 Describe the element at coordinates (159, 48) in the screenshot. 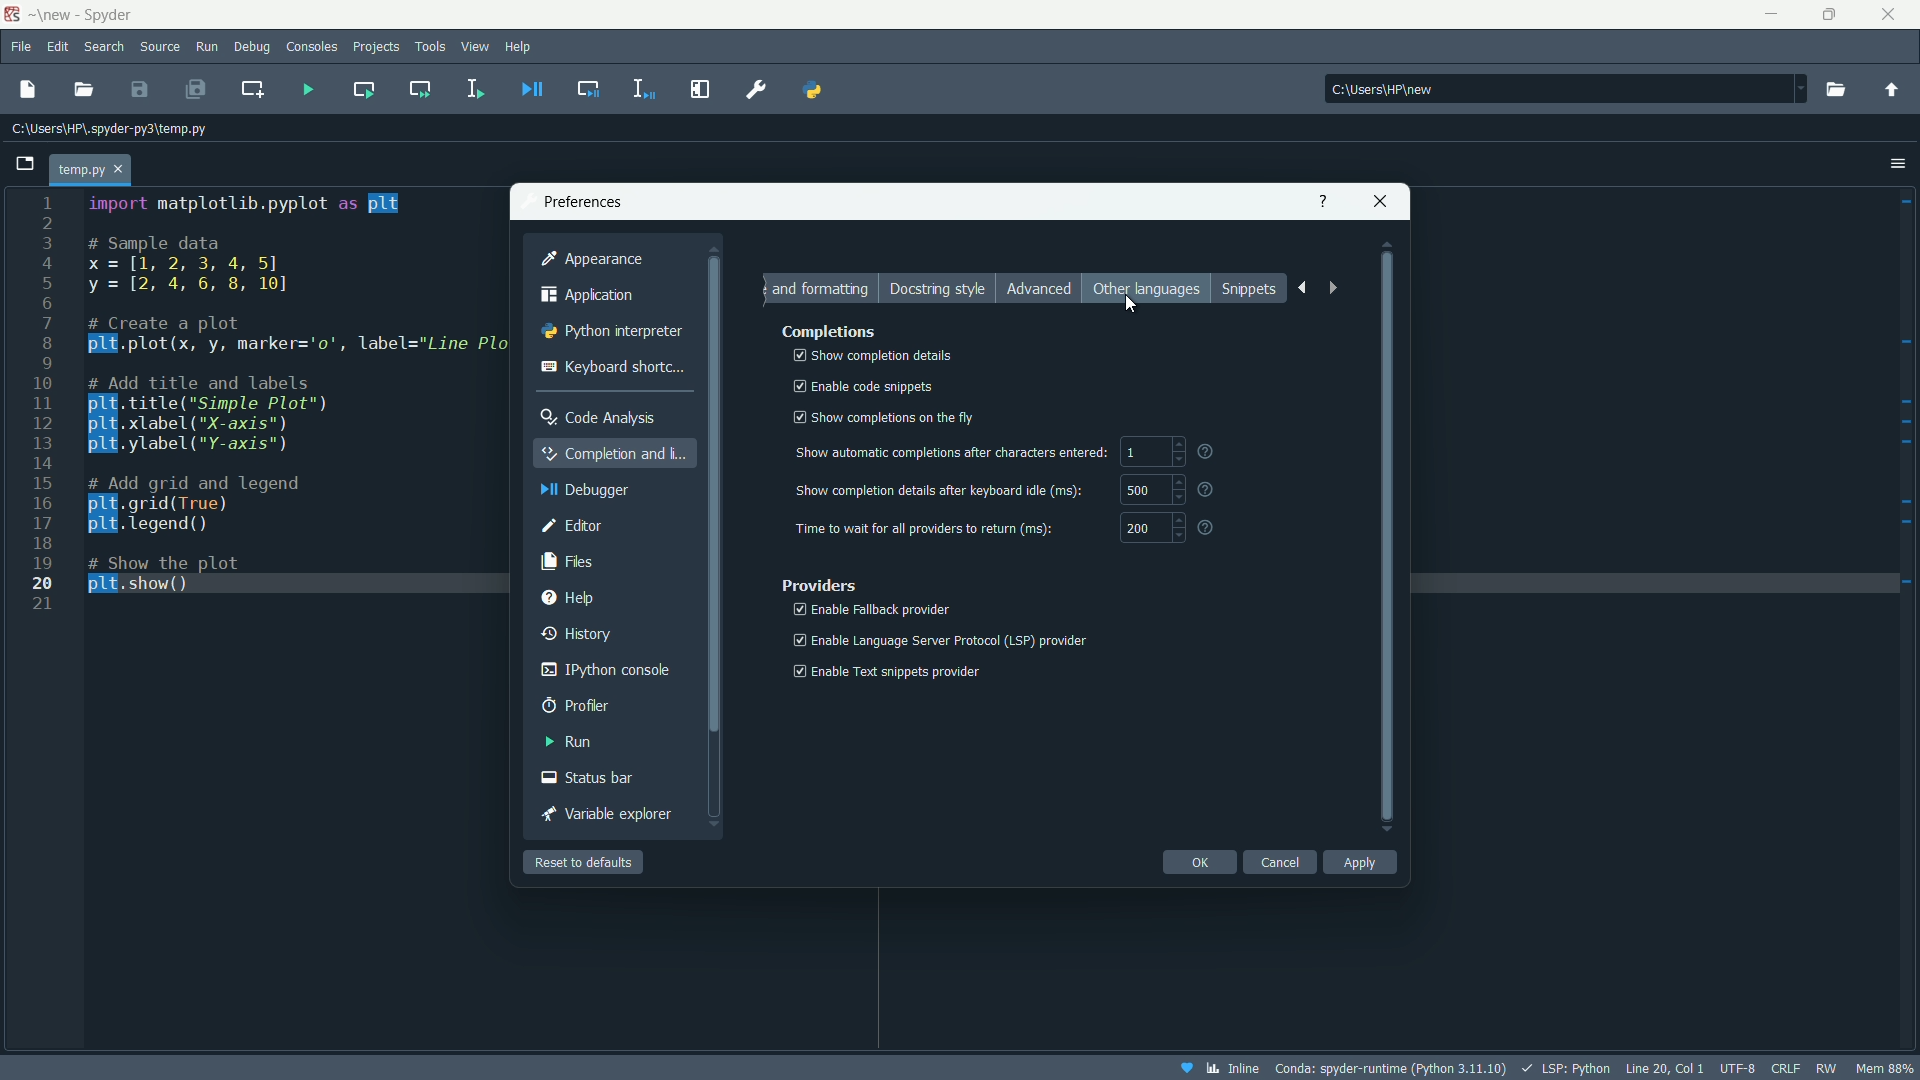

I see `source` at that location.